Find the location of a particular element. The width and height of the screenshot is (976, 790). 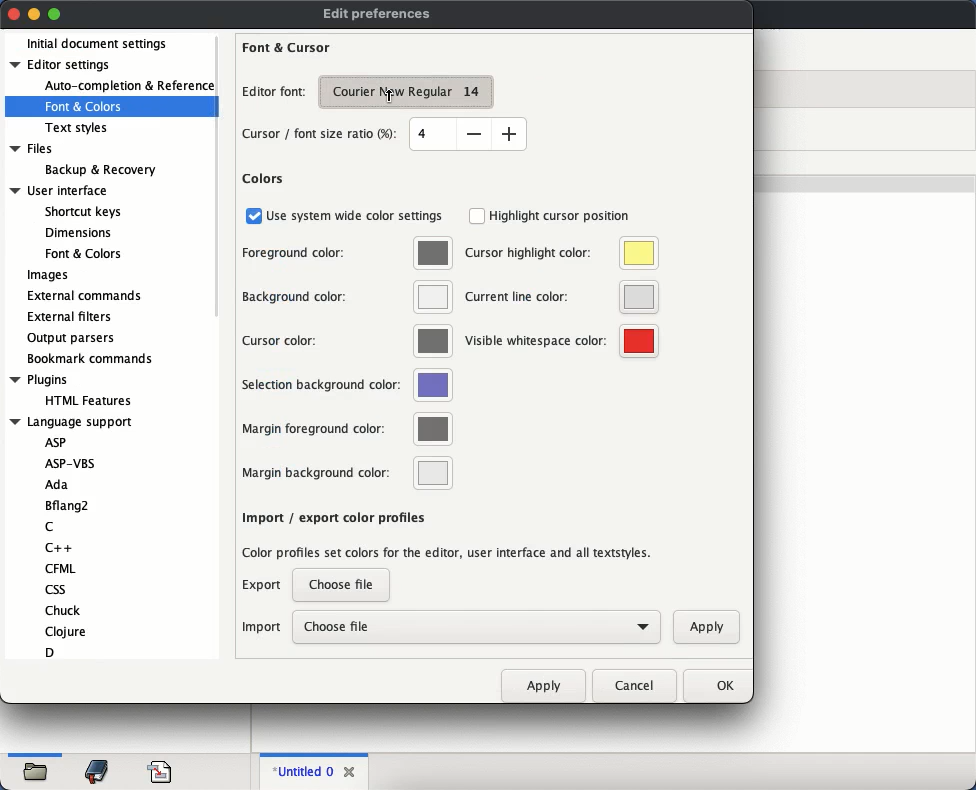

editor font is located at coordinates (273, 92).